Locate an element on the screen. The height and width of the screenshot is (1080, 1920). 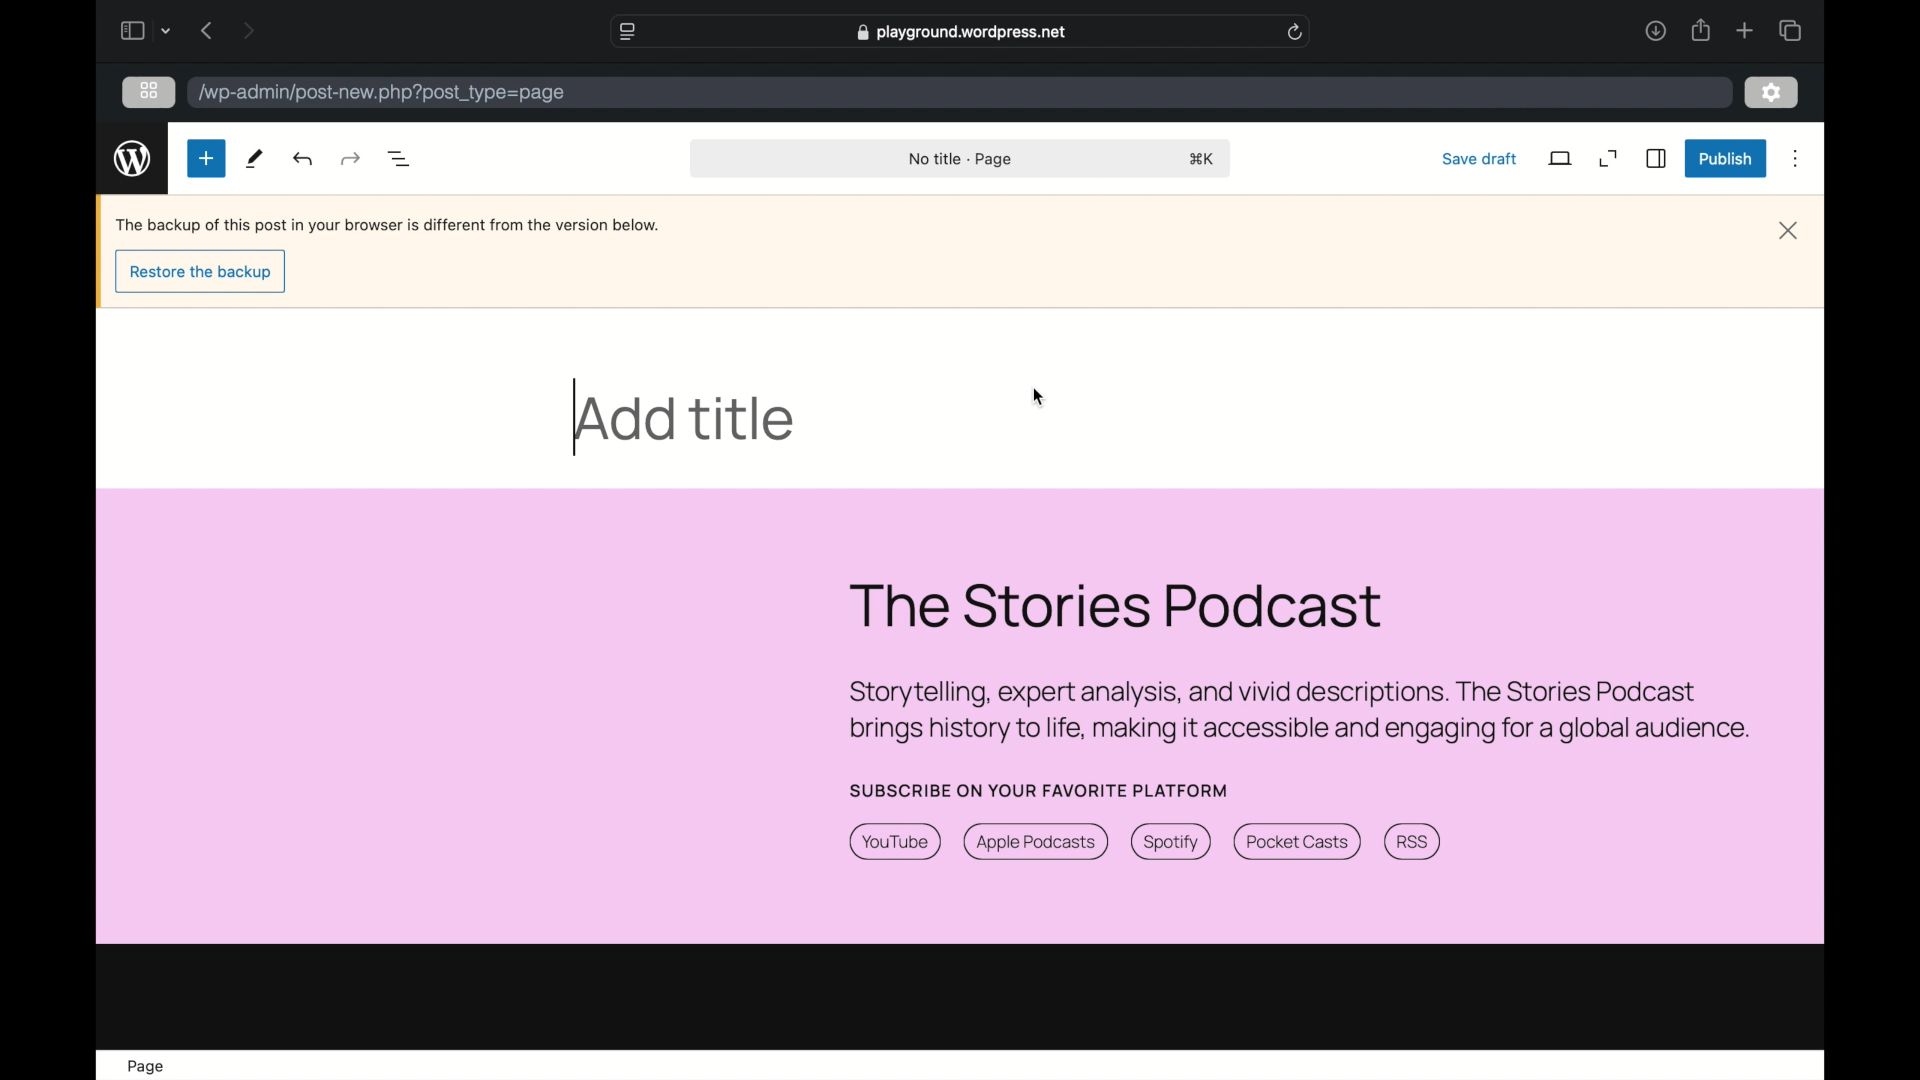
document overview is located at coordinates (400, 159).